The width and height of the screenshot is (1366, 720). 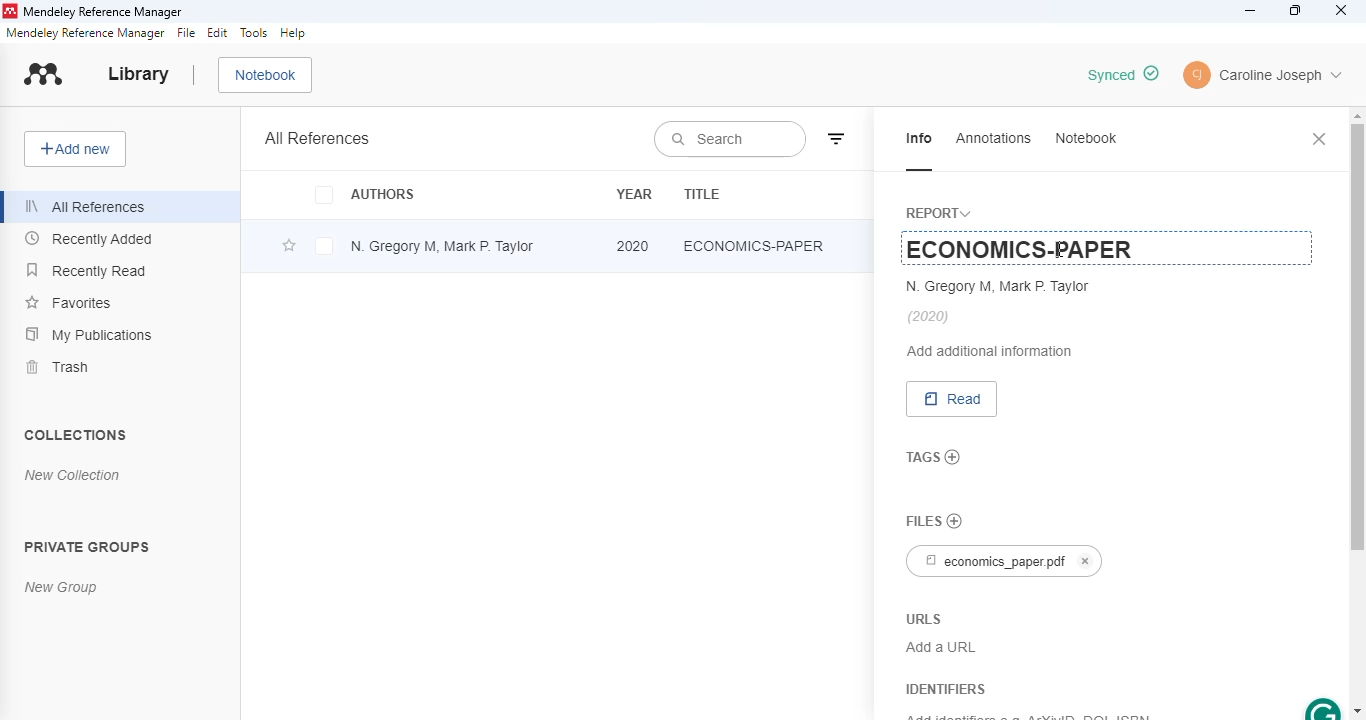 What do you see at coordinates (1355, 338) in the screenshot?
I see `vertical scroll bar` at bounding box center [1355, 338].